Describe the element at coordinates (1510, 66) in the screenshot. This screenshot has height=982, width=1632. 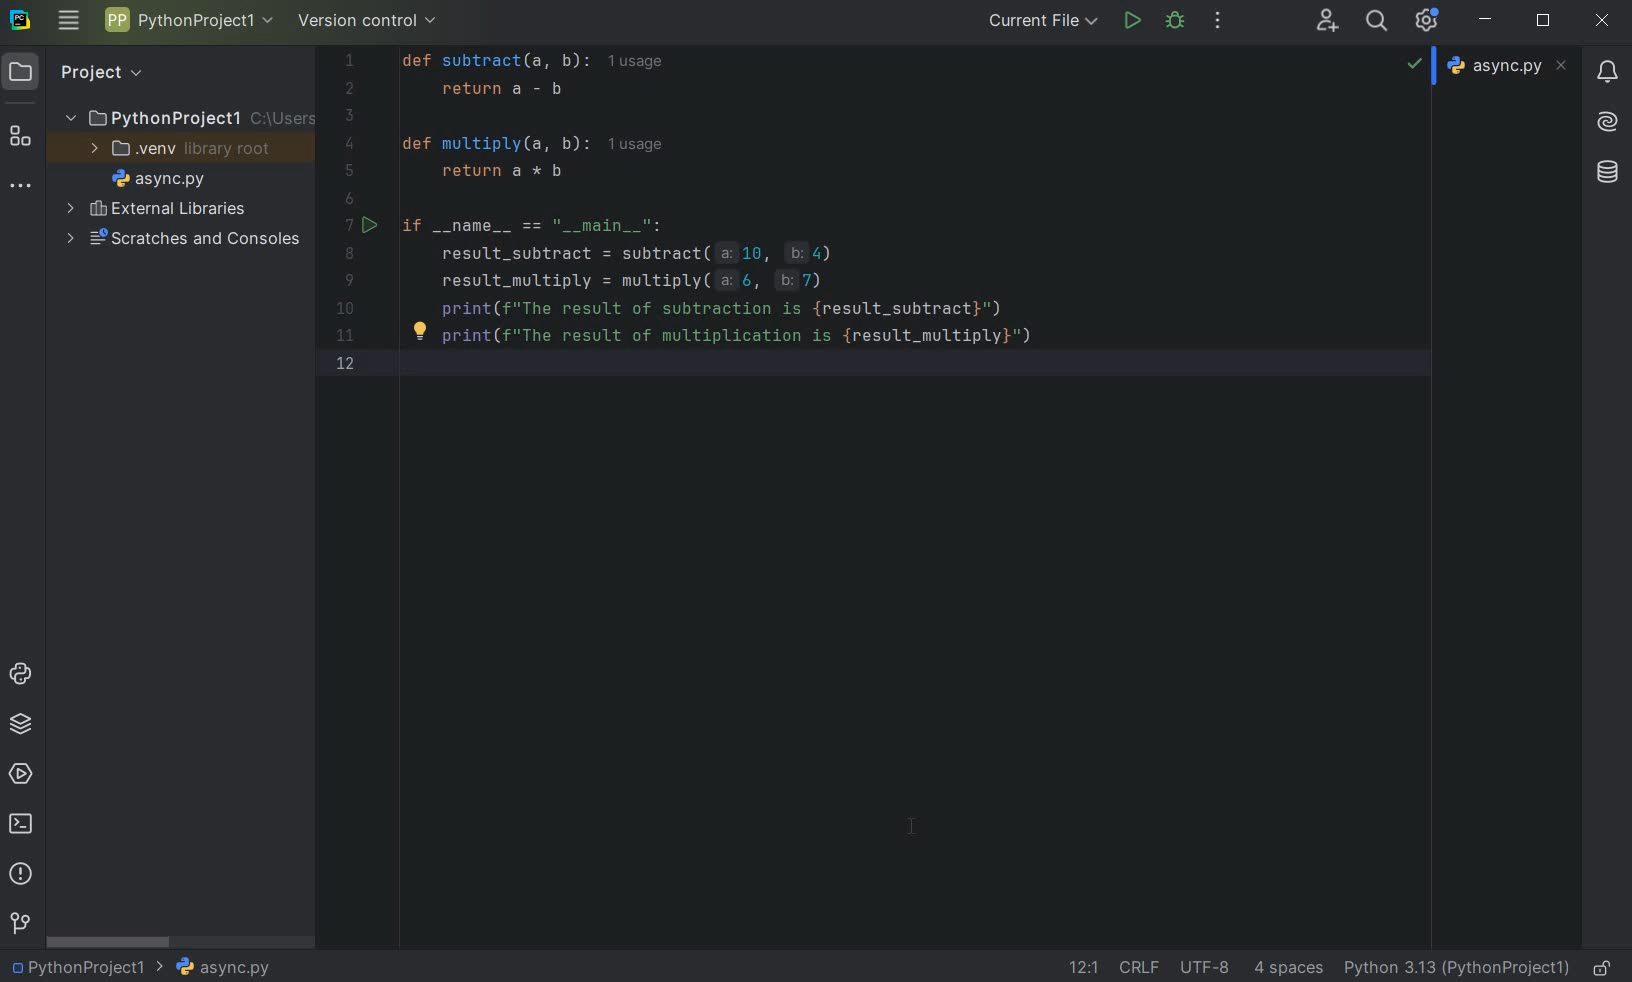
I see `async.py` at that location.